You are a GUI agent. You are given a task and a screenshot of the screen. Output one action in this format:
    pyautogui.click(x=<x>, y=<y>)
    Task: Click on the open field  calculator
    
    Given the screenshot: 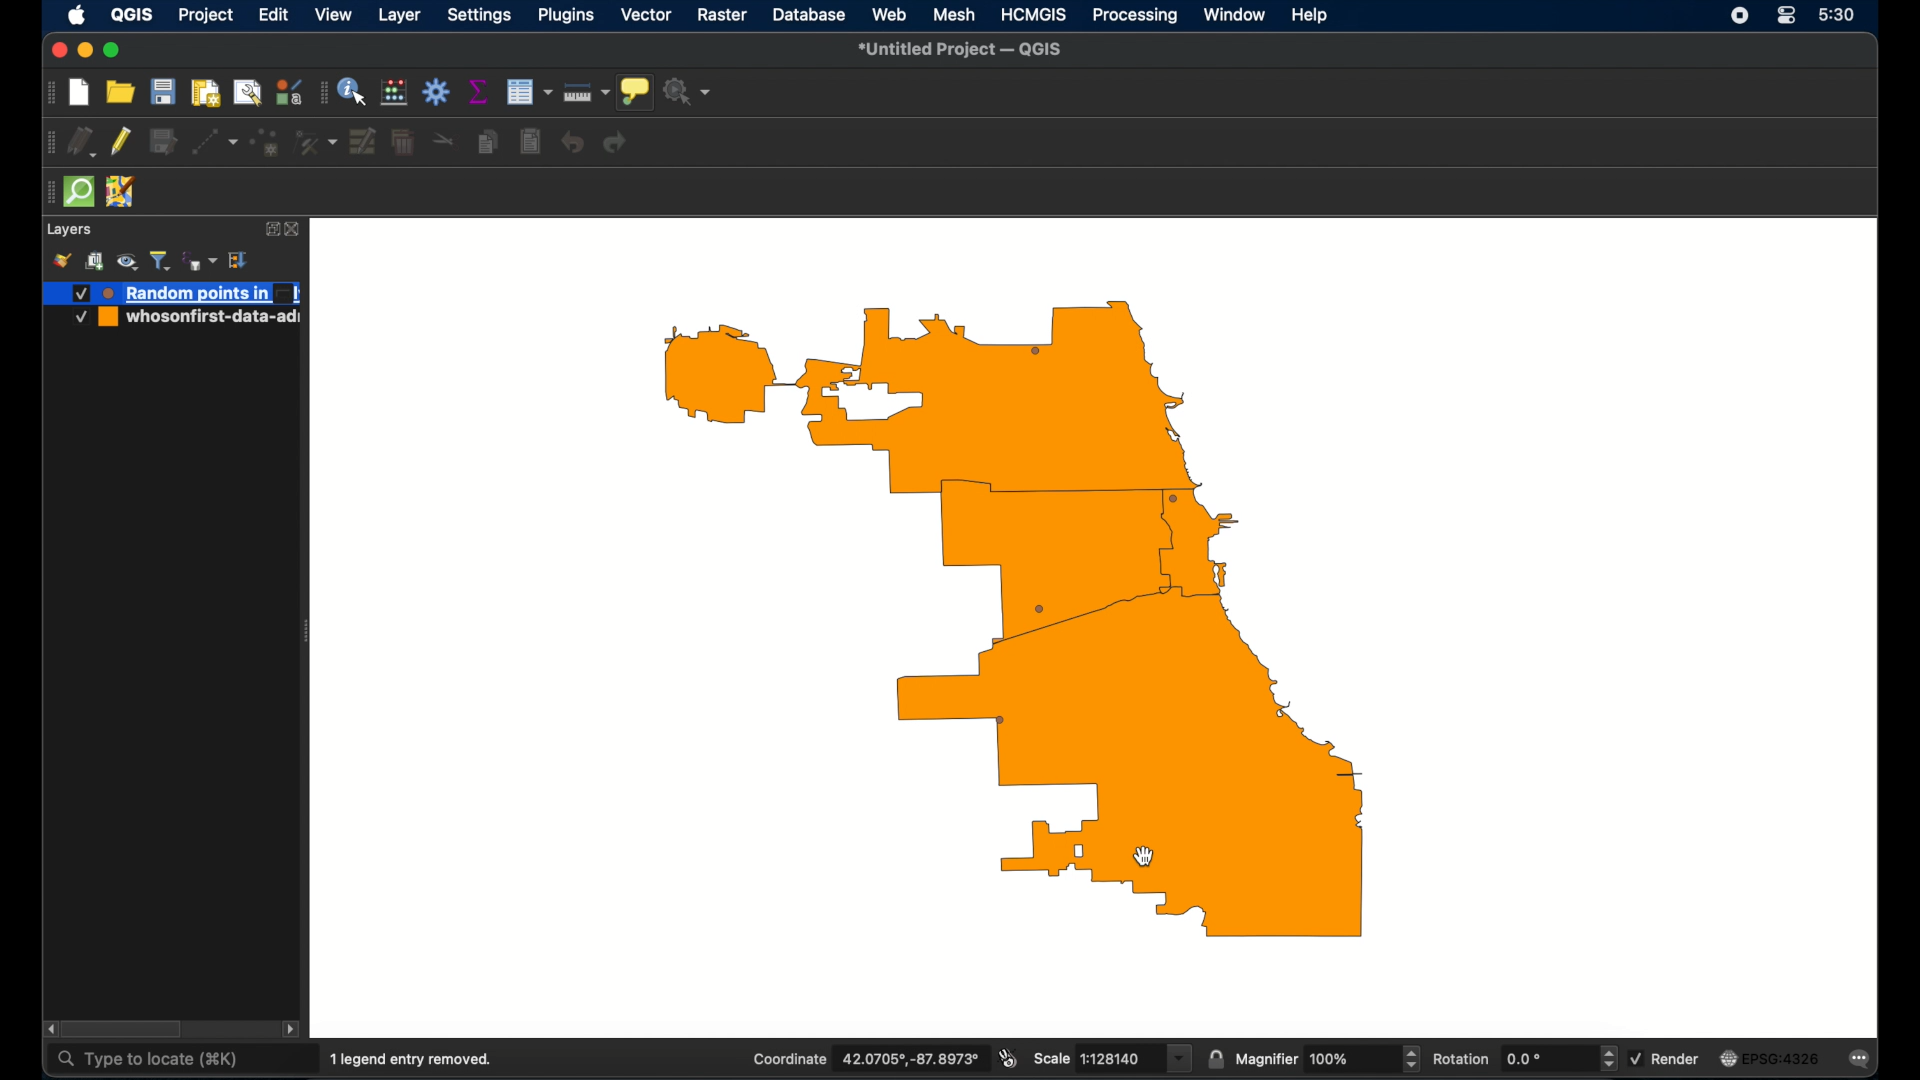 What is the action you would take?
    pyautogui.click(x=395, y=94)
    